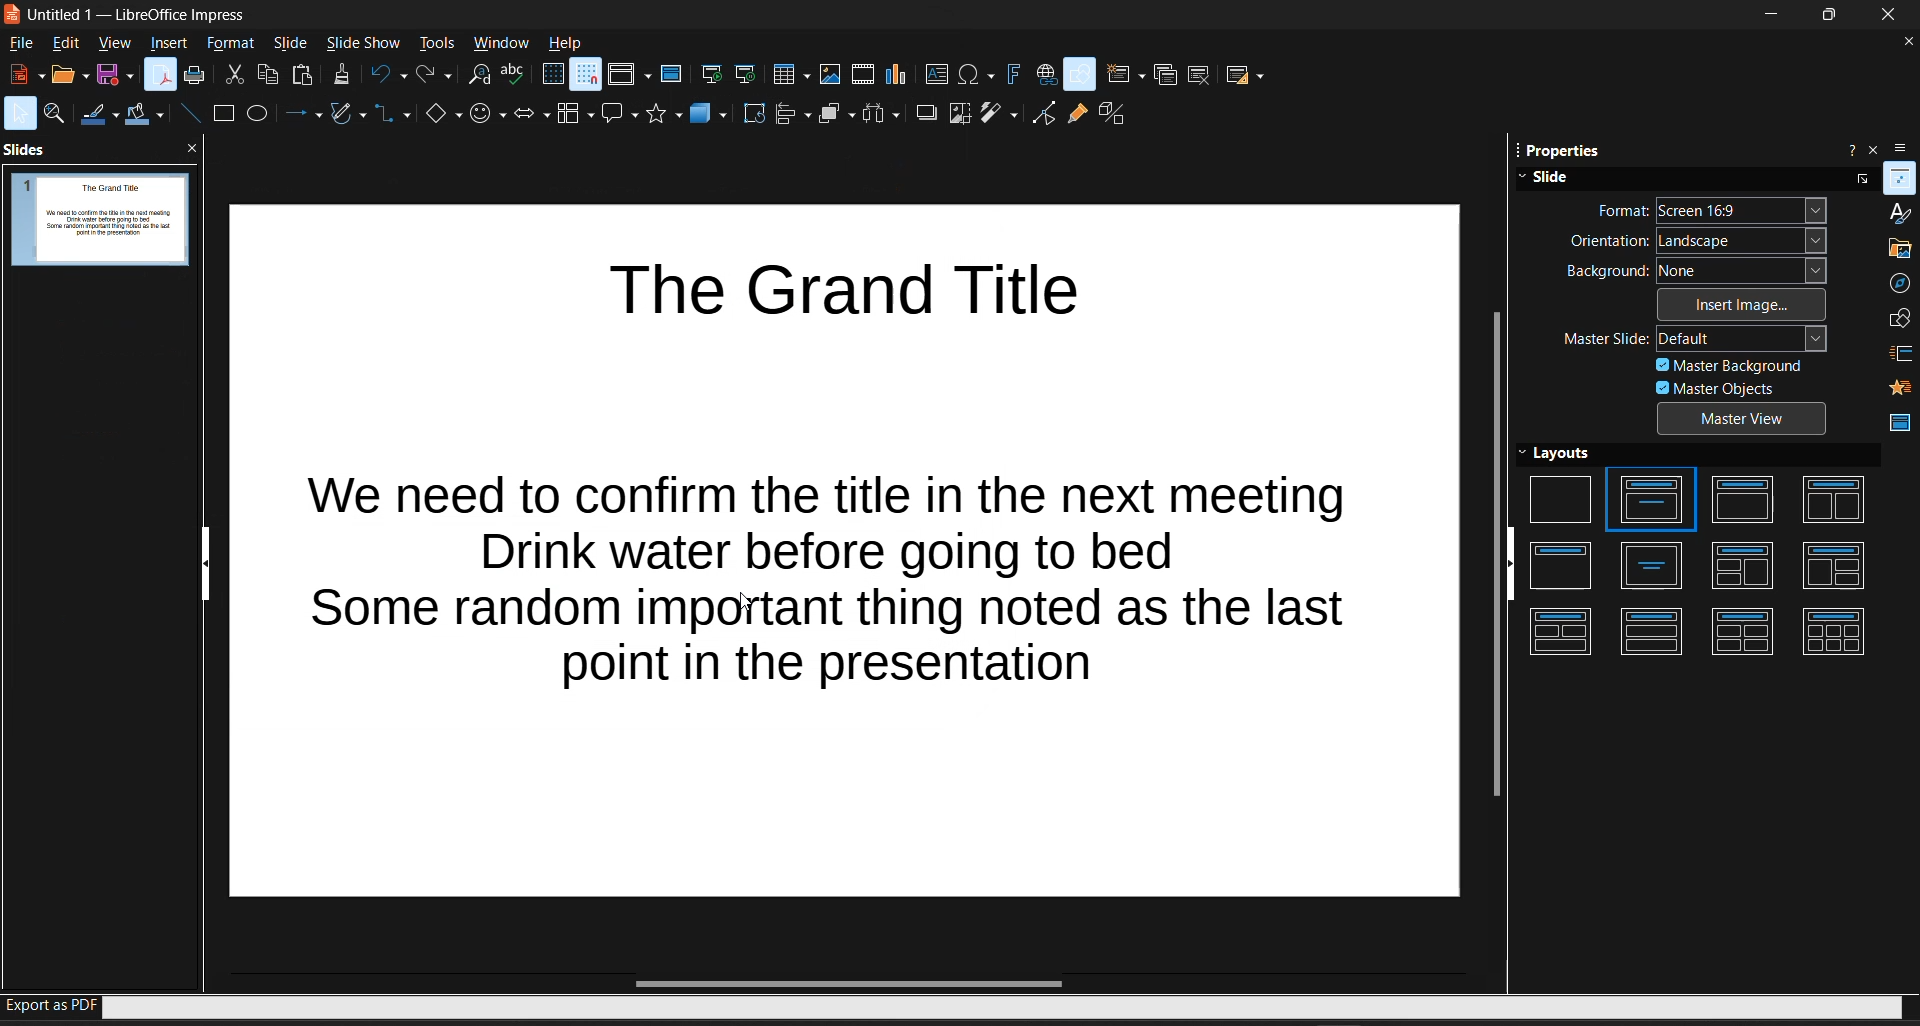  Describe the element at coordinates (1742, 387) in the screenshot. I see `master objects` at that location.